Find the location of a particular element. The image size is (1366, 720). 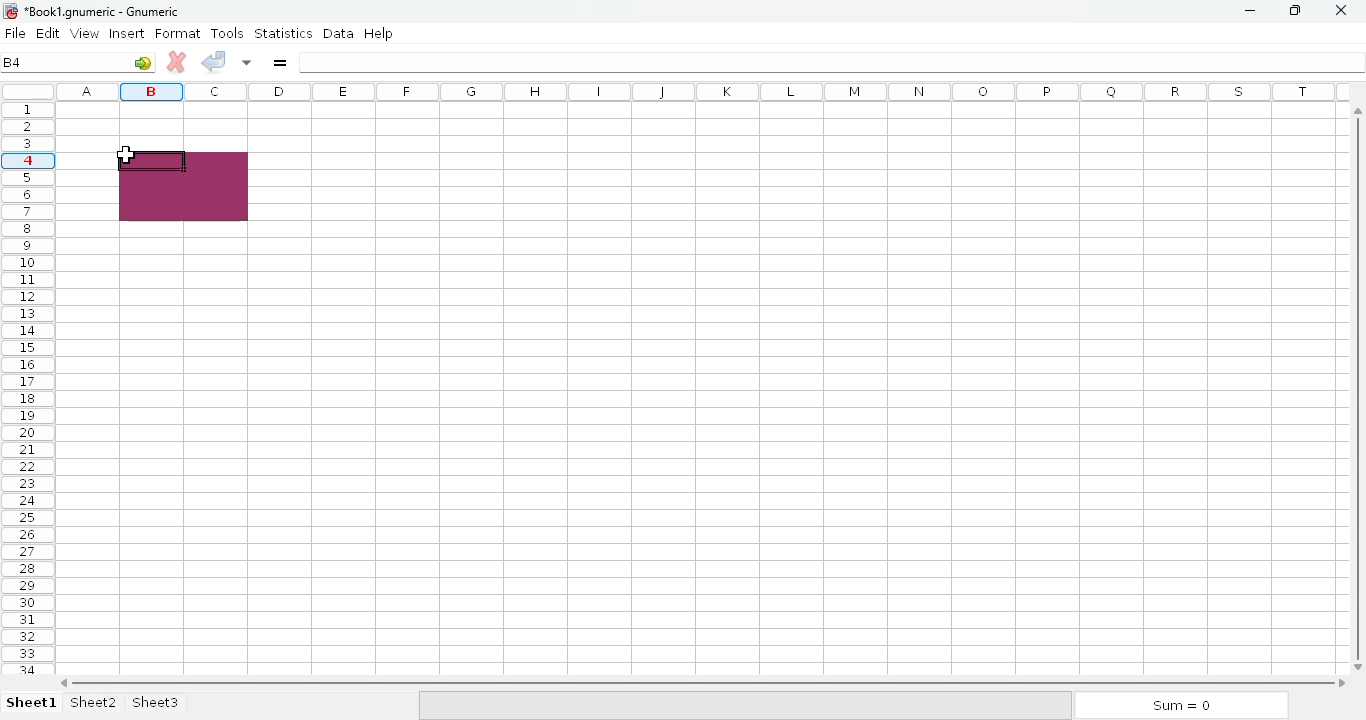

statistics is located at coordinates (283, 33).